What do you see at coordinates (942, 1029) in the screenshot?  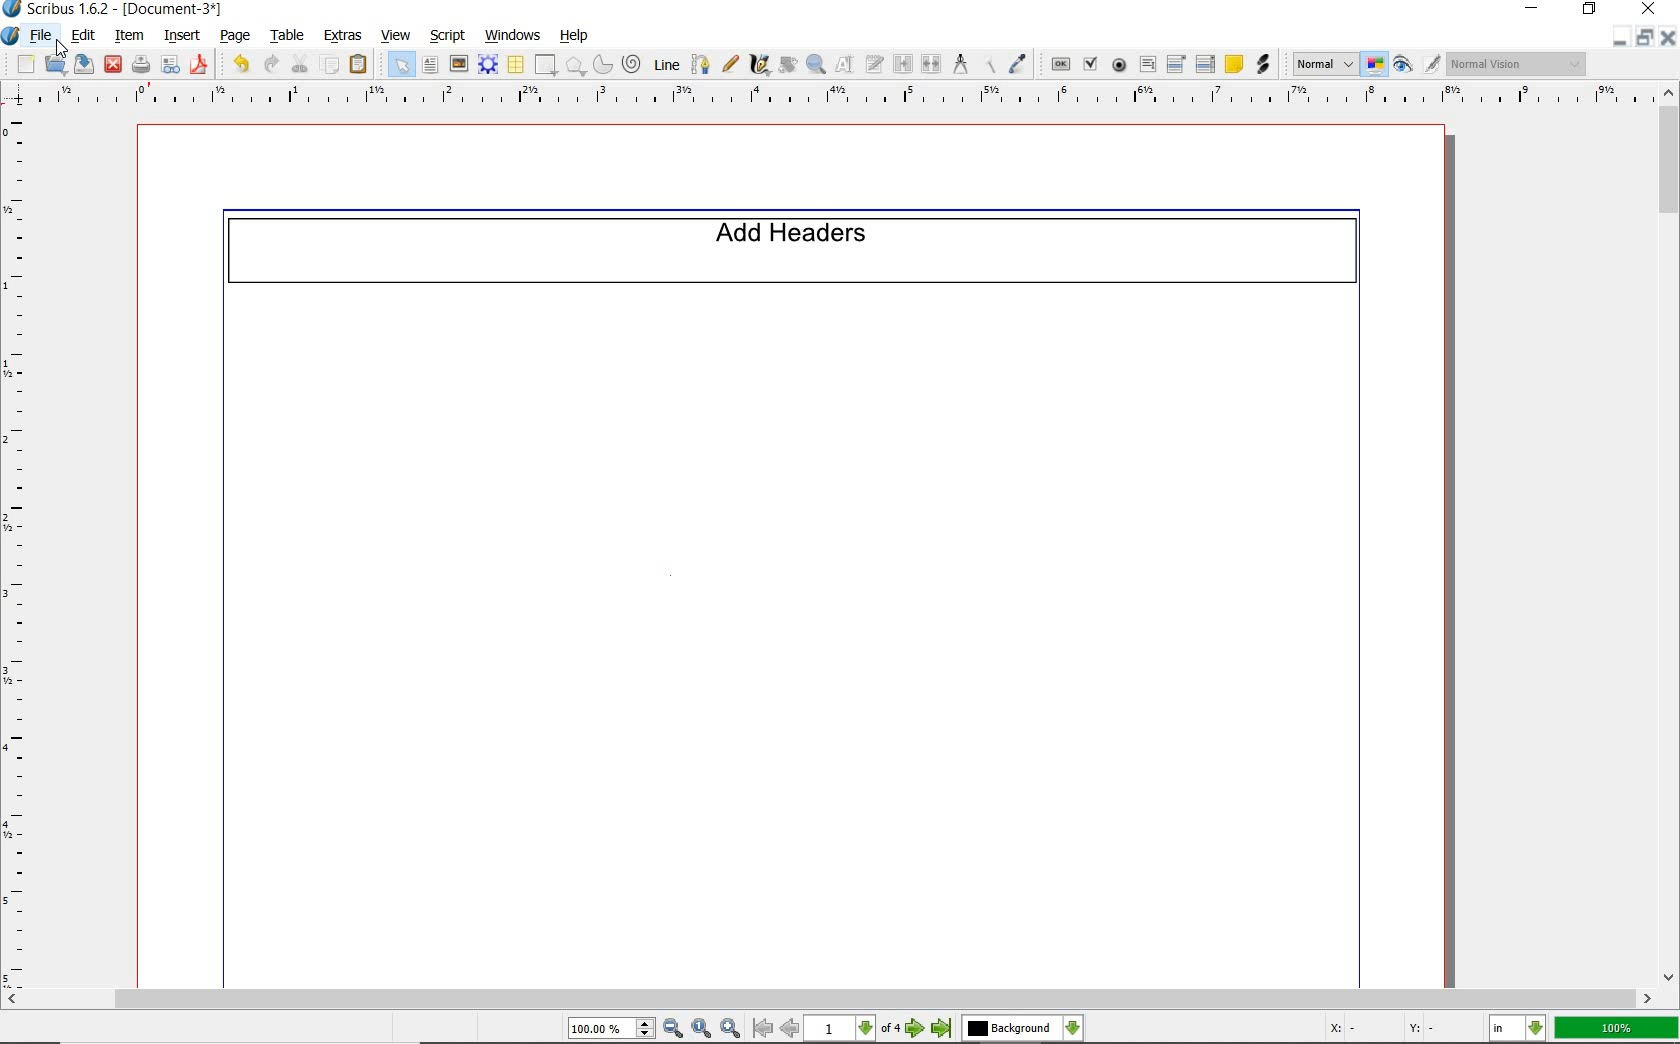 I see `go to last page` at bounding box center [942, 1029].